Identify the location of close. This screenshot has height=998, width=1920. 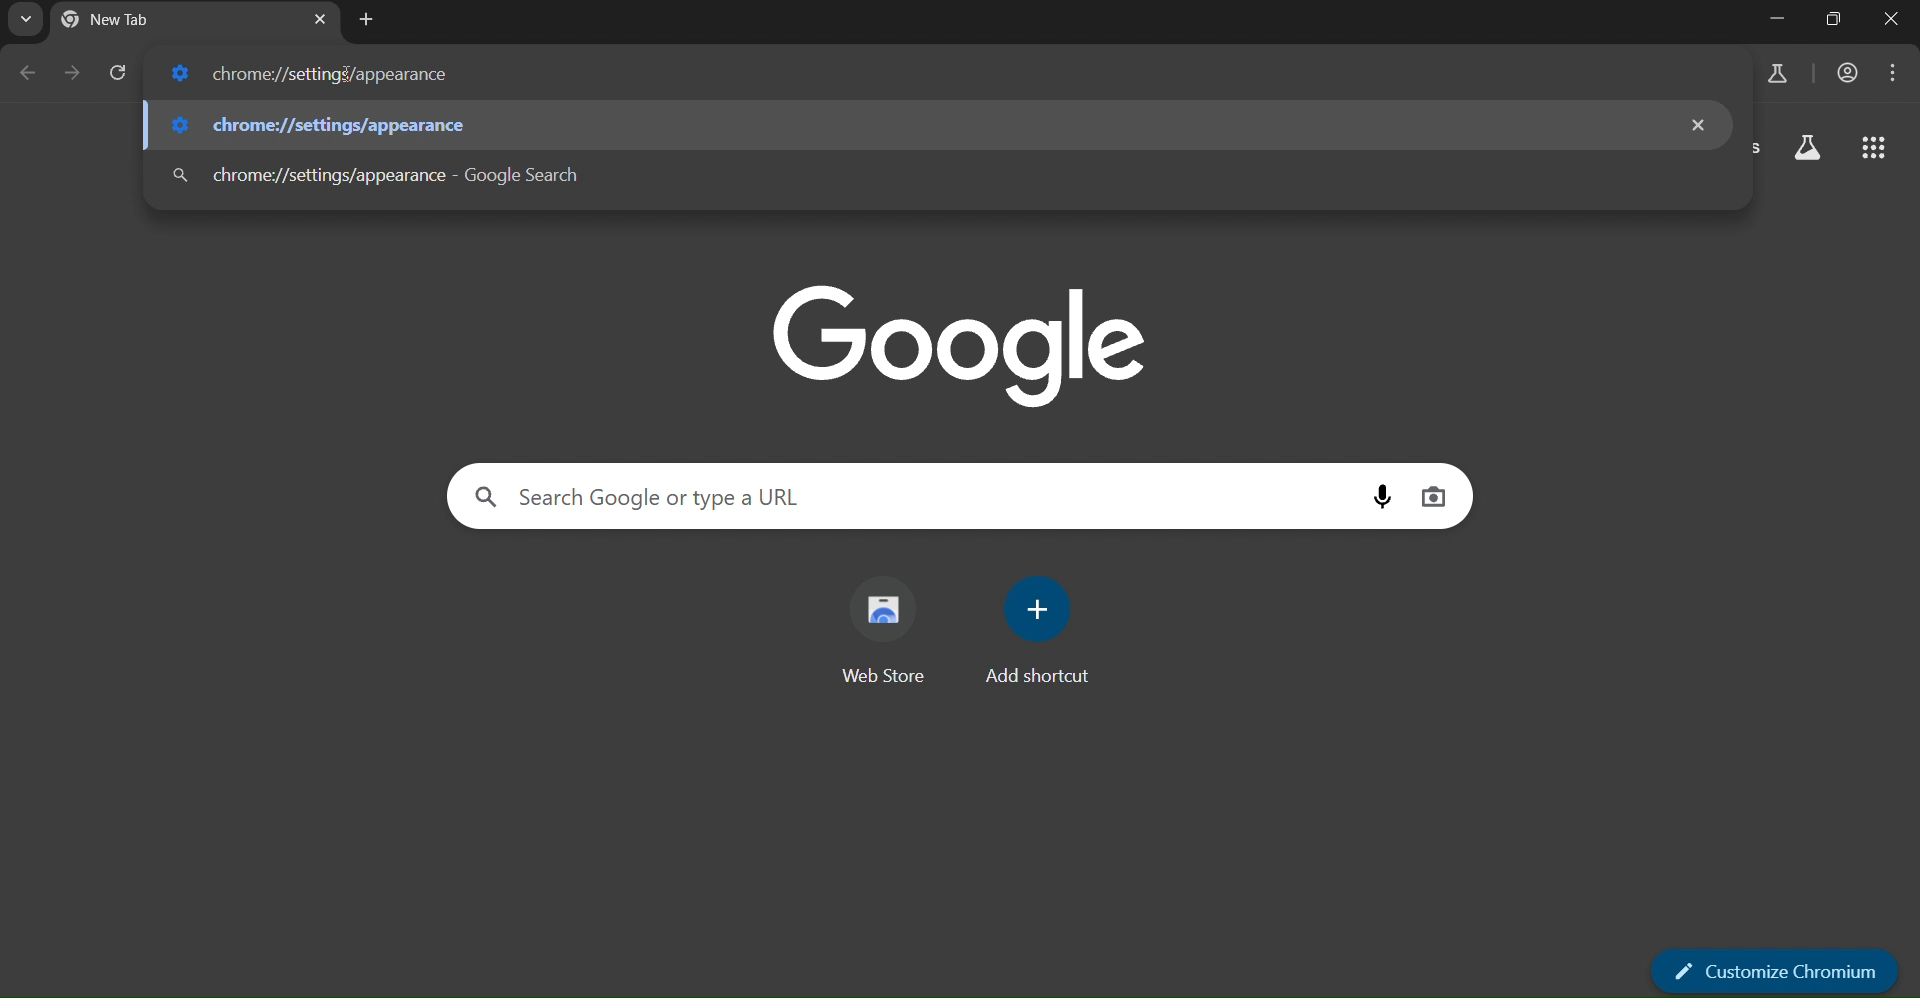
(1895, 18).